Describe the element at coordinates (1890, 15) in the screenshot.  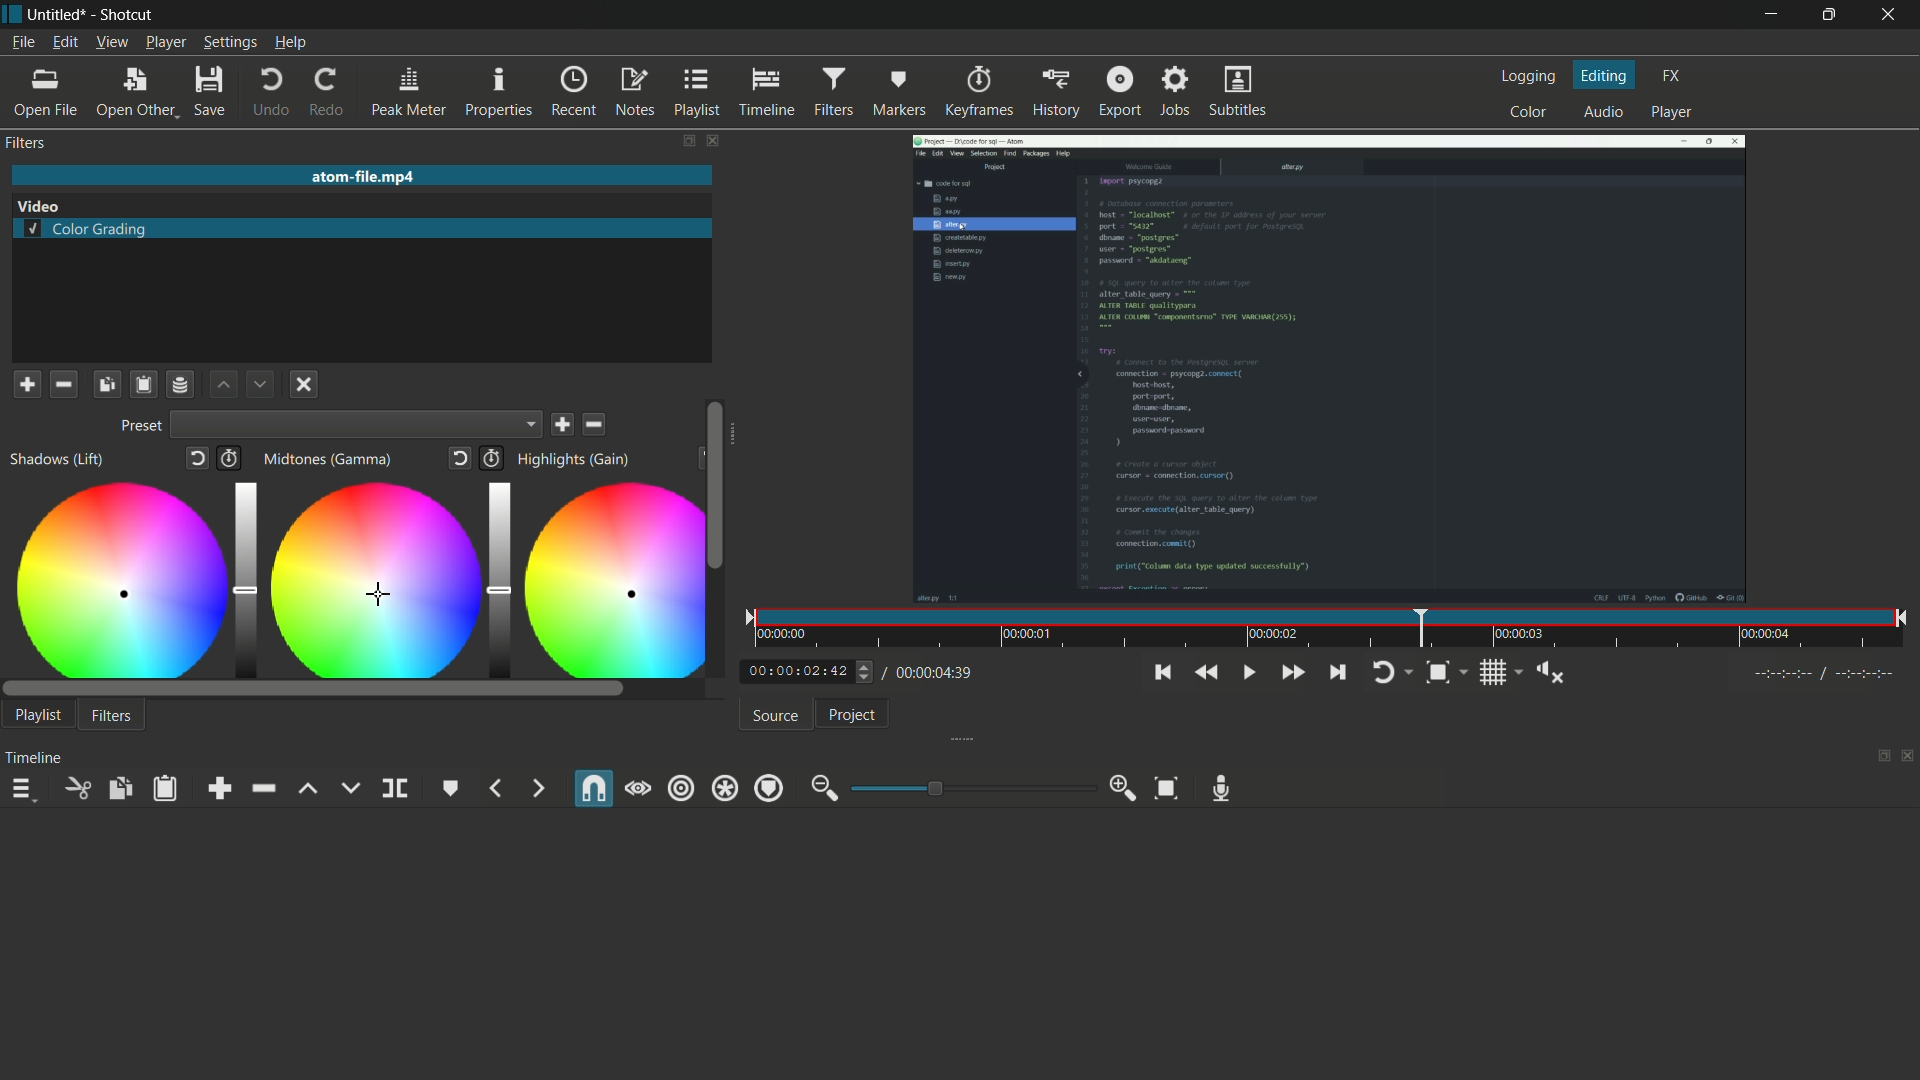
I see `close app` at that location.